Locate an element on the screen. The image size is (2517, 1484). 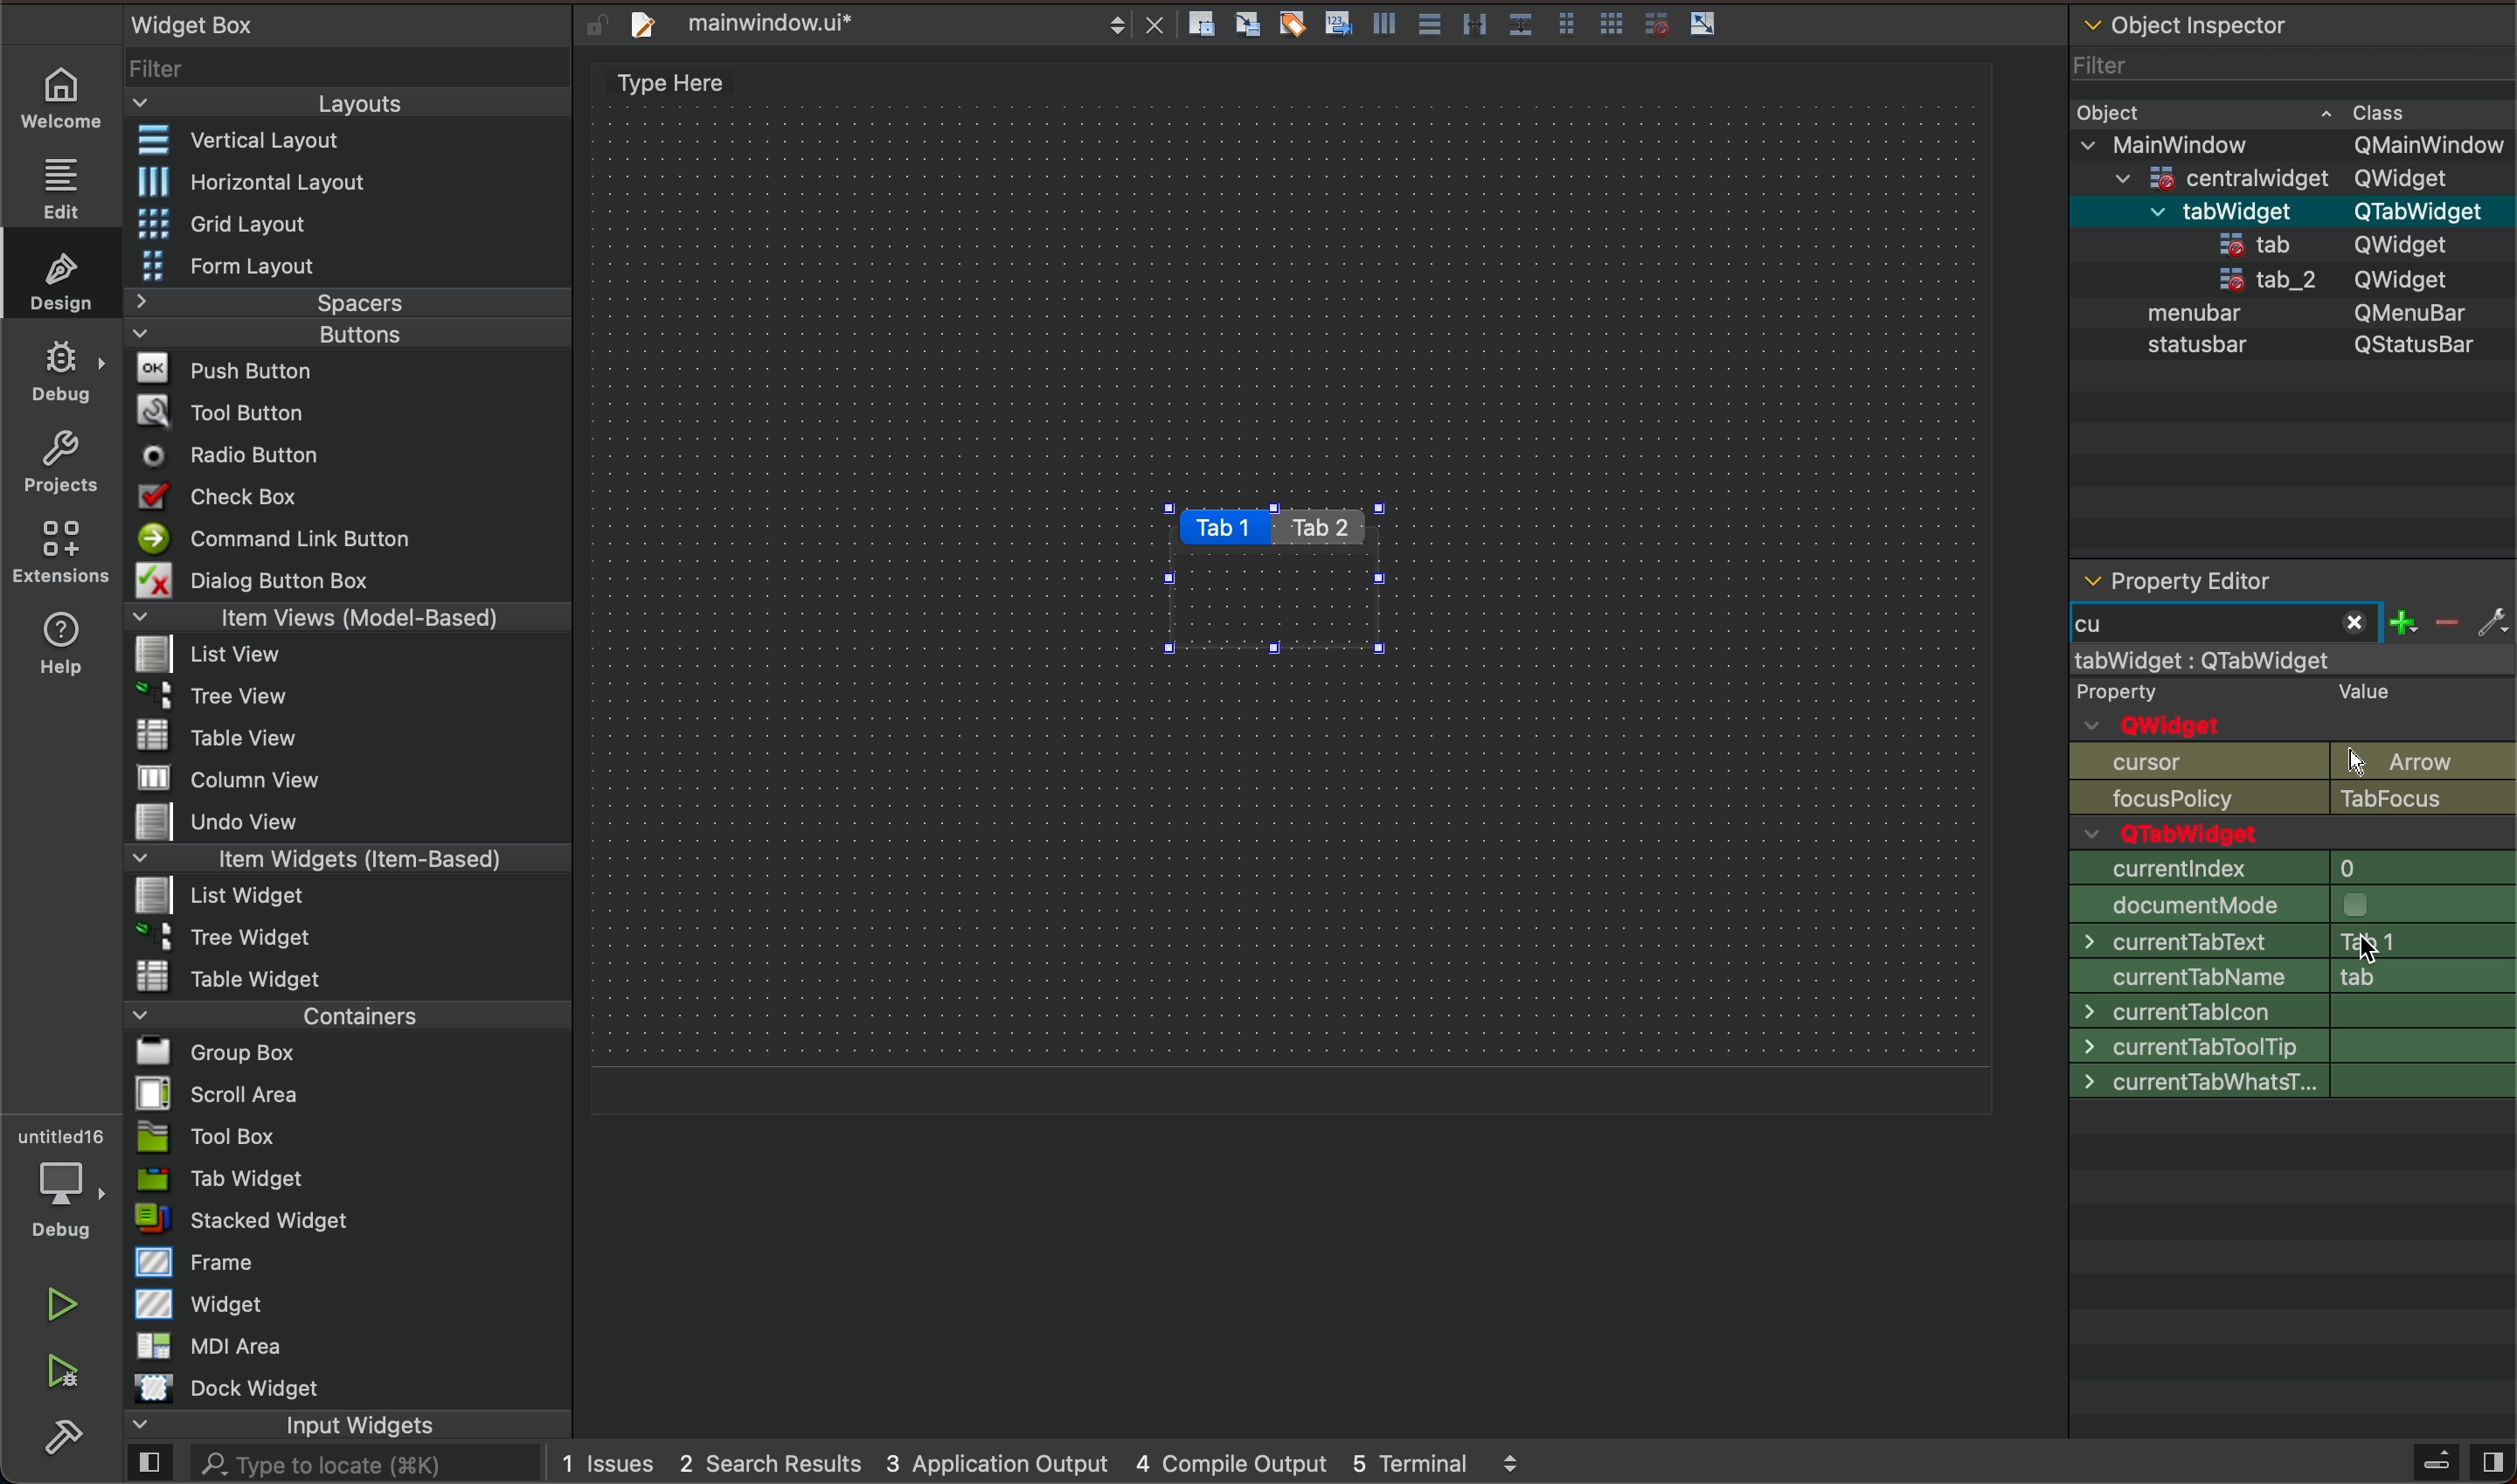
stacked Widget is located at coordinates (248, 1219).